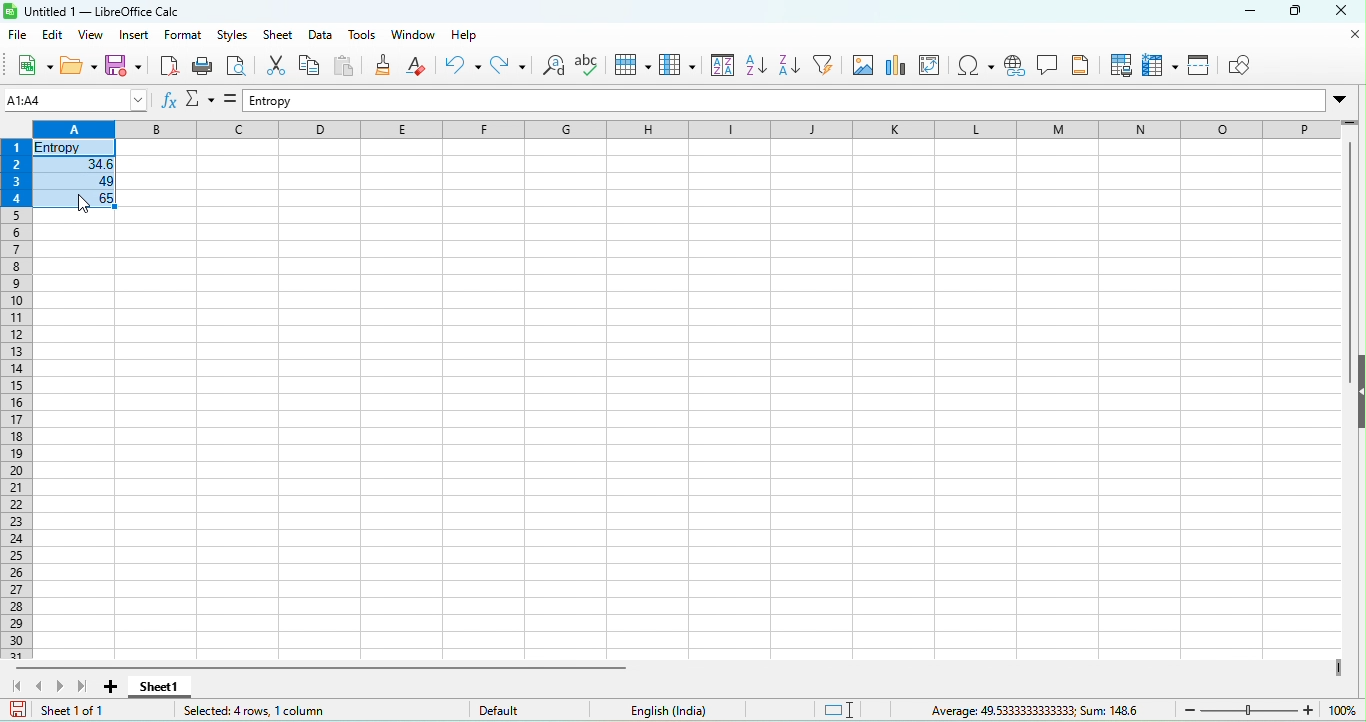 This screenshot has width=1366, height=722. What do you see at coordinates (168, 101) in the screenshot?
I see `function wizard` at bounding box center [168, 101].